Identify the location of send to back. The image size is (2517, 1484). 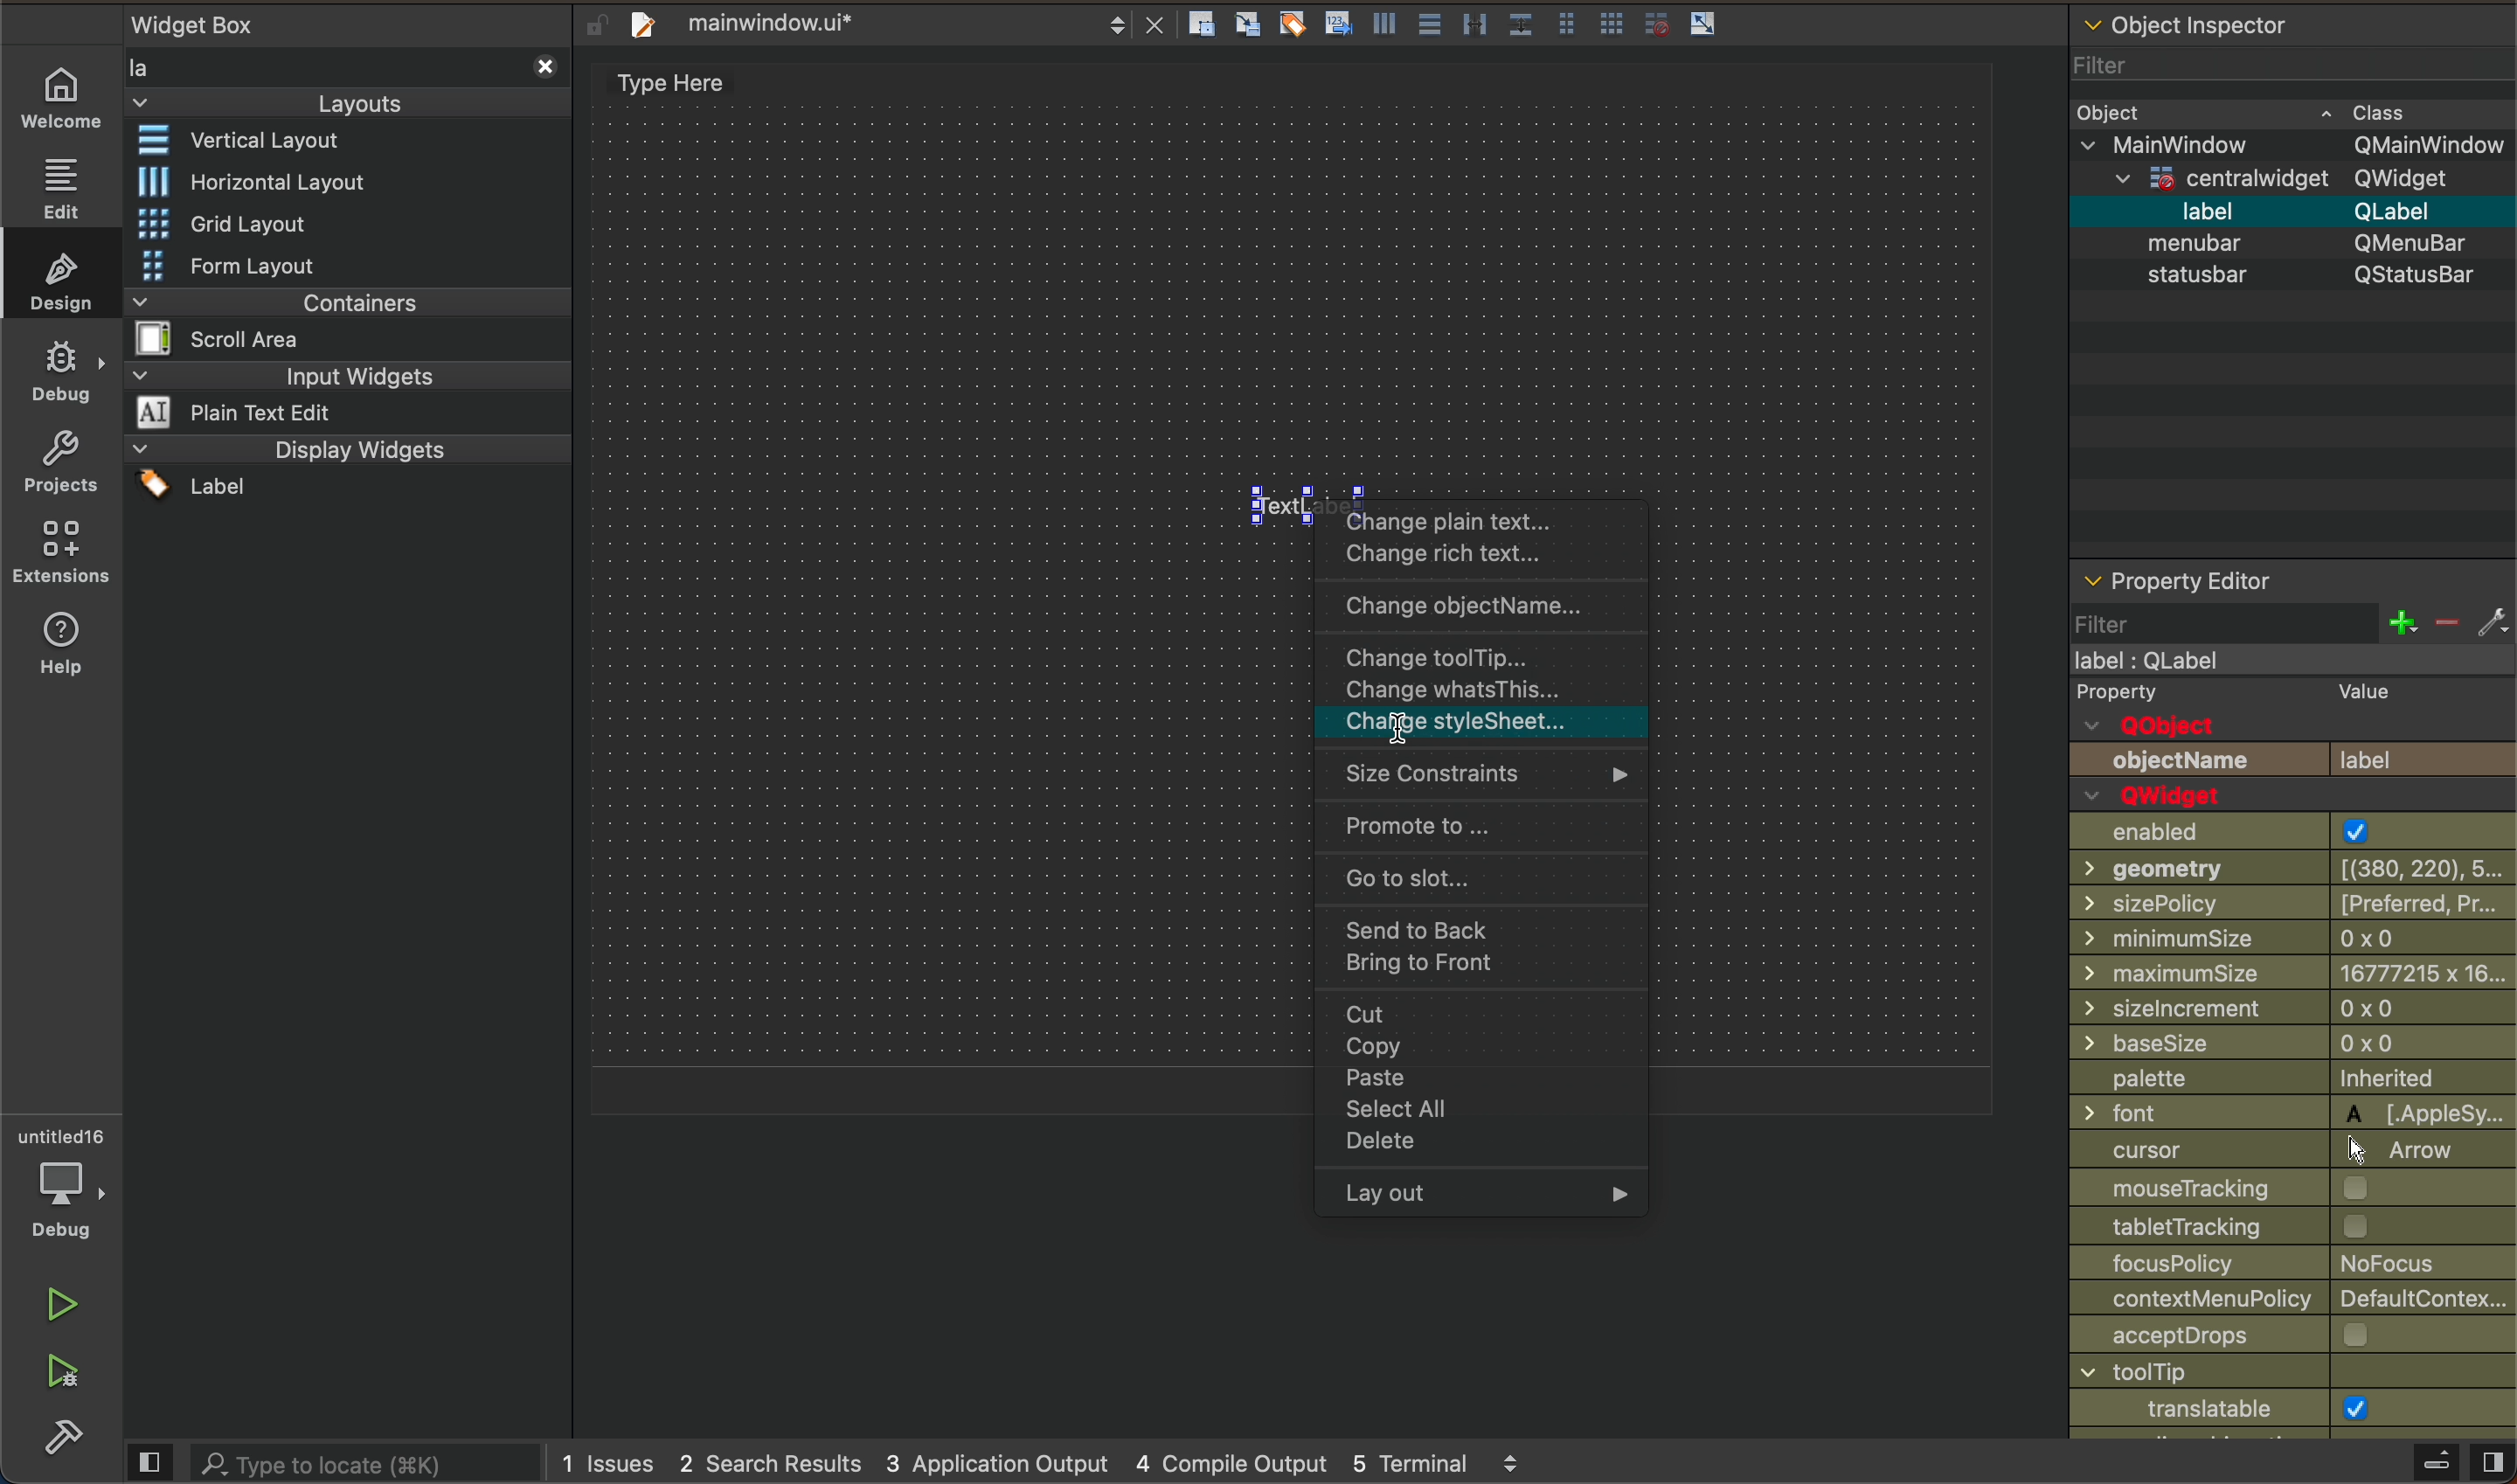
(1475, 929).